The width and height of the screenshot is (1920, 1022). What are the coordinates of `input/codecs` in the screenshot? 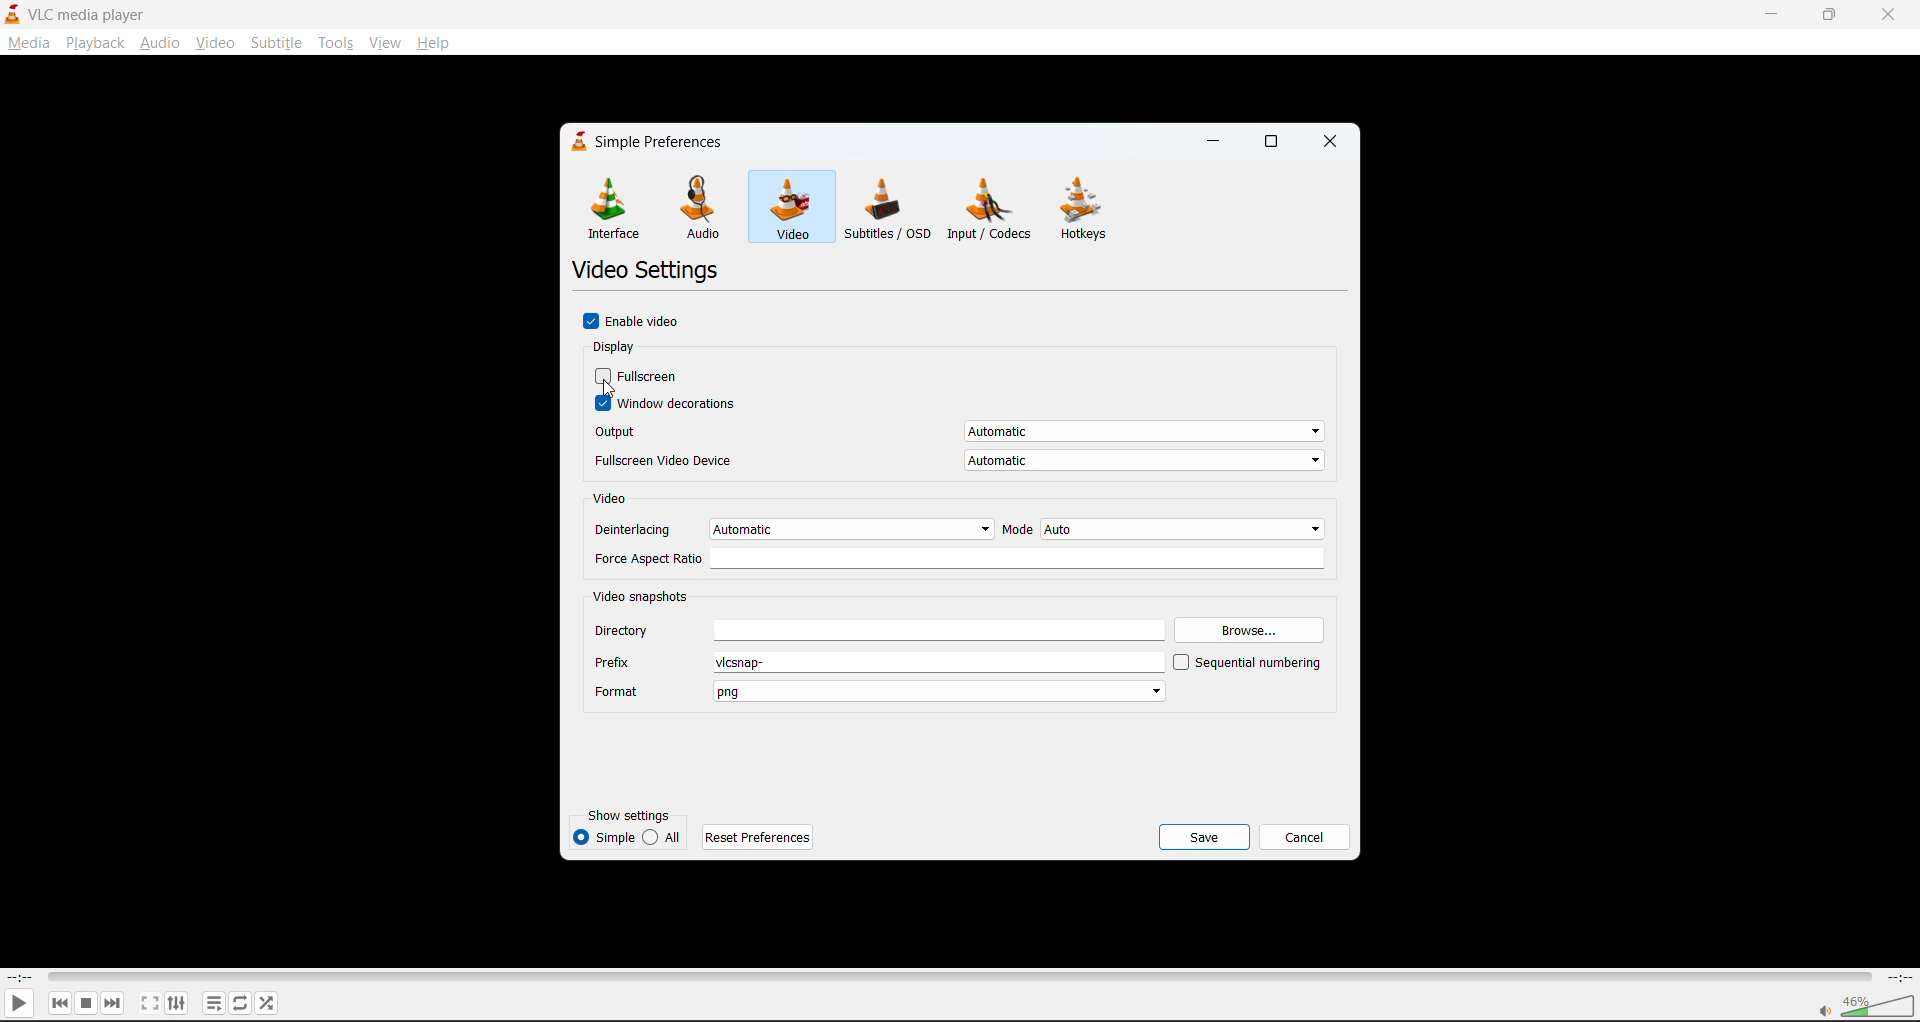 It's located at (992, 209).